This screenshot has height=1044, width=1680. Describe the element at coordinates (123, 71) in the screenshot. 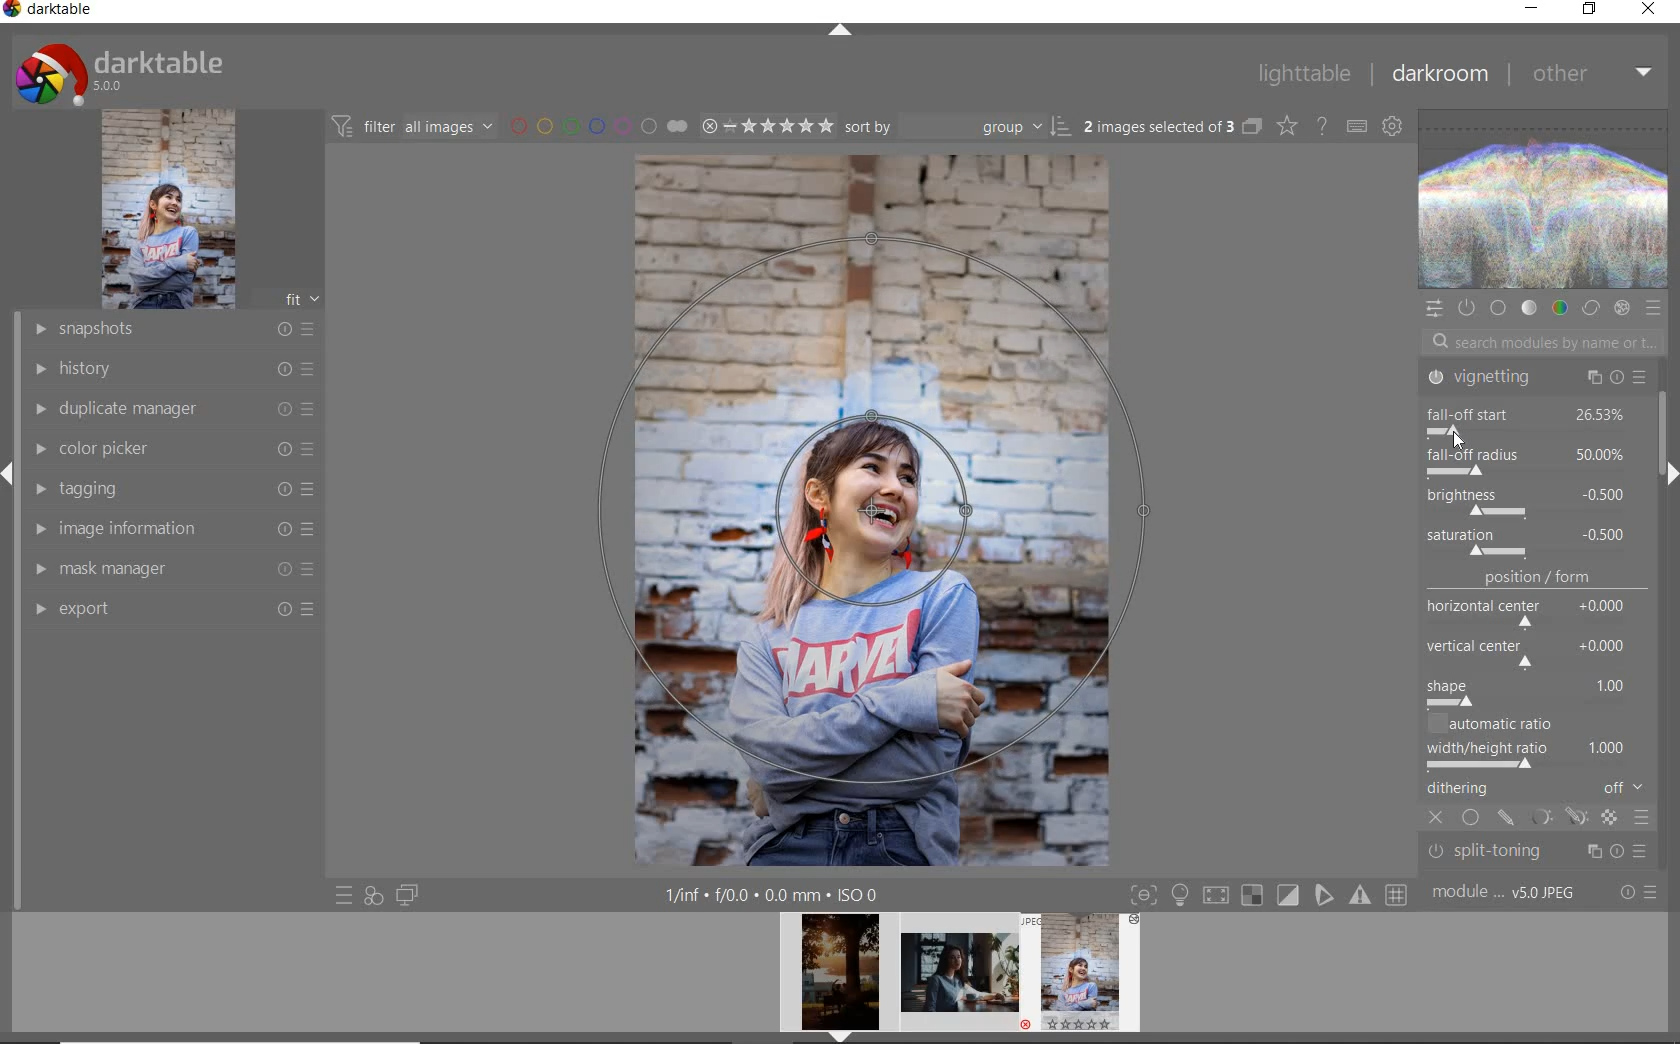

I see `system logo and name` at that location.